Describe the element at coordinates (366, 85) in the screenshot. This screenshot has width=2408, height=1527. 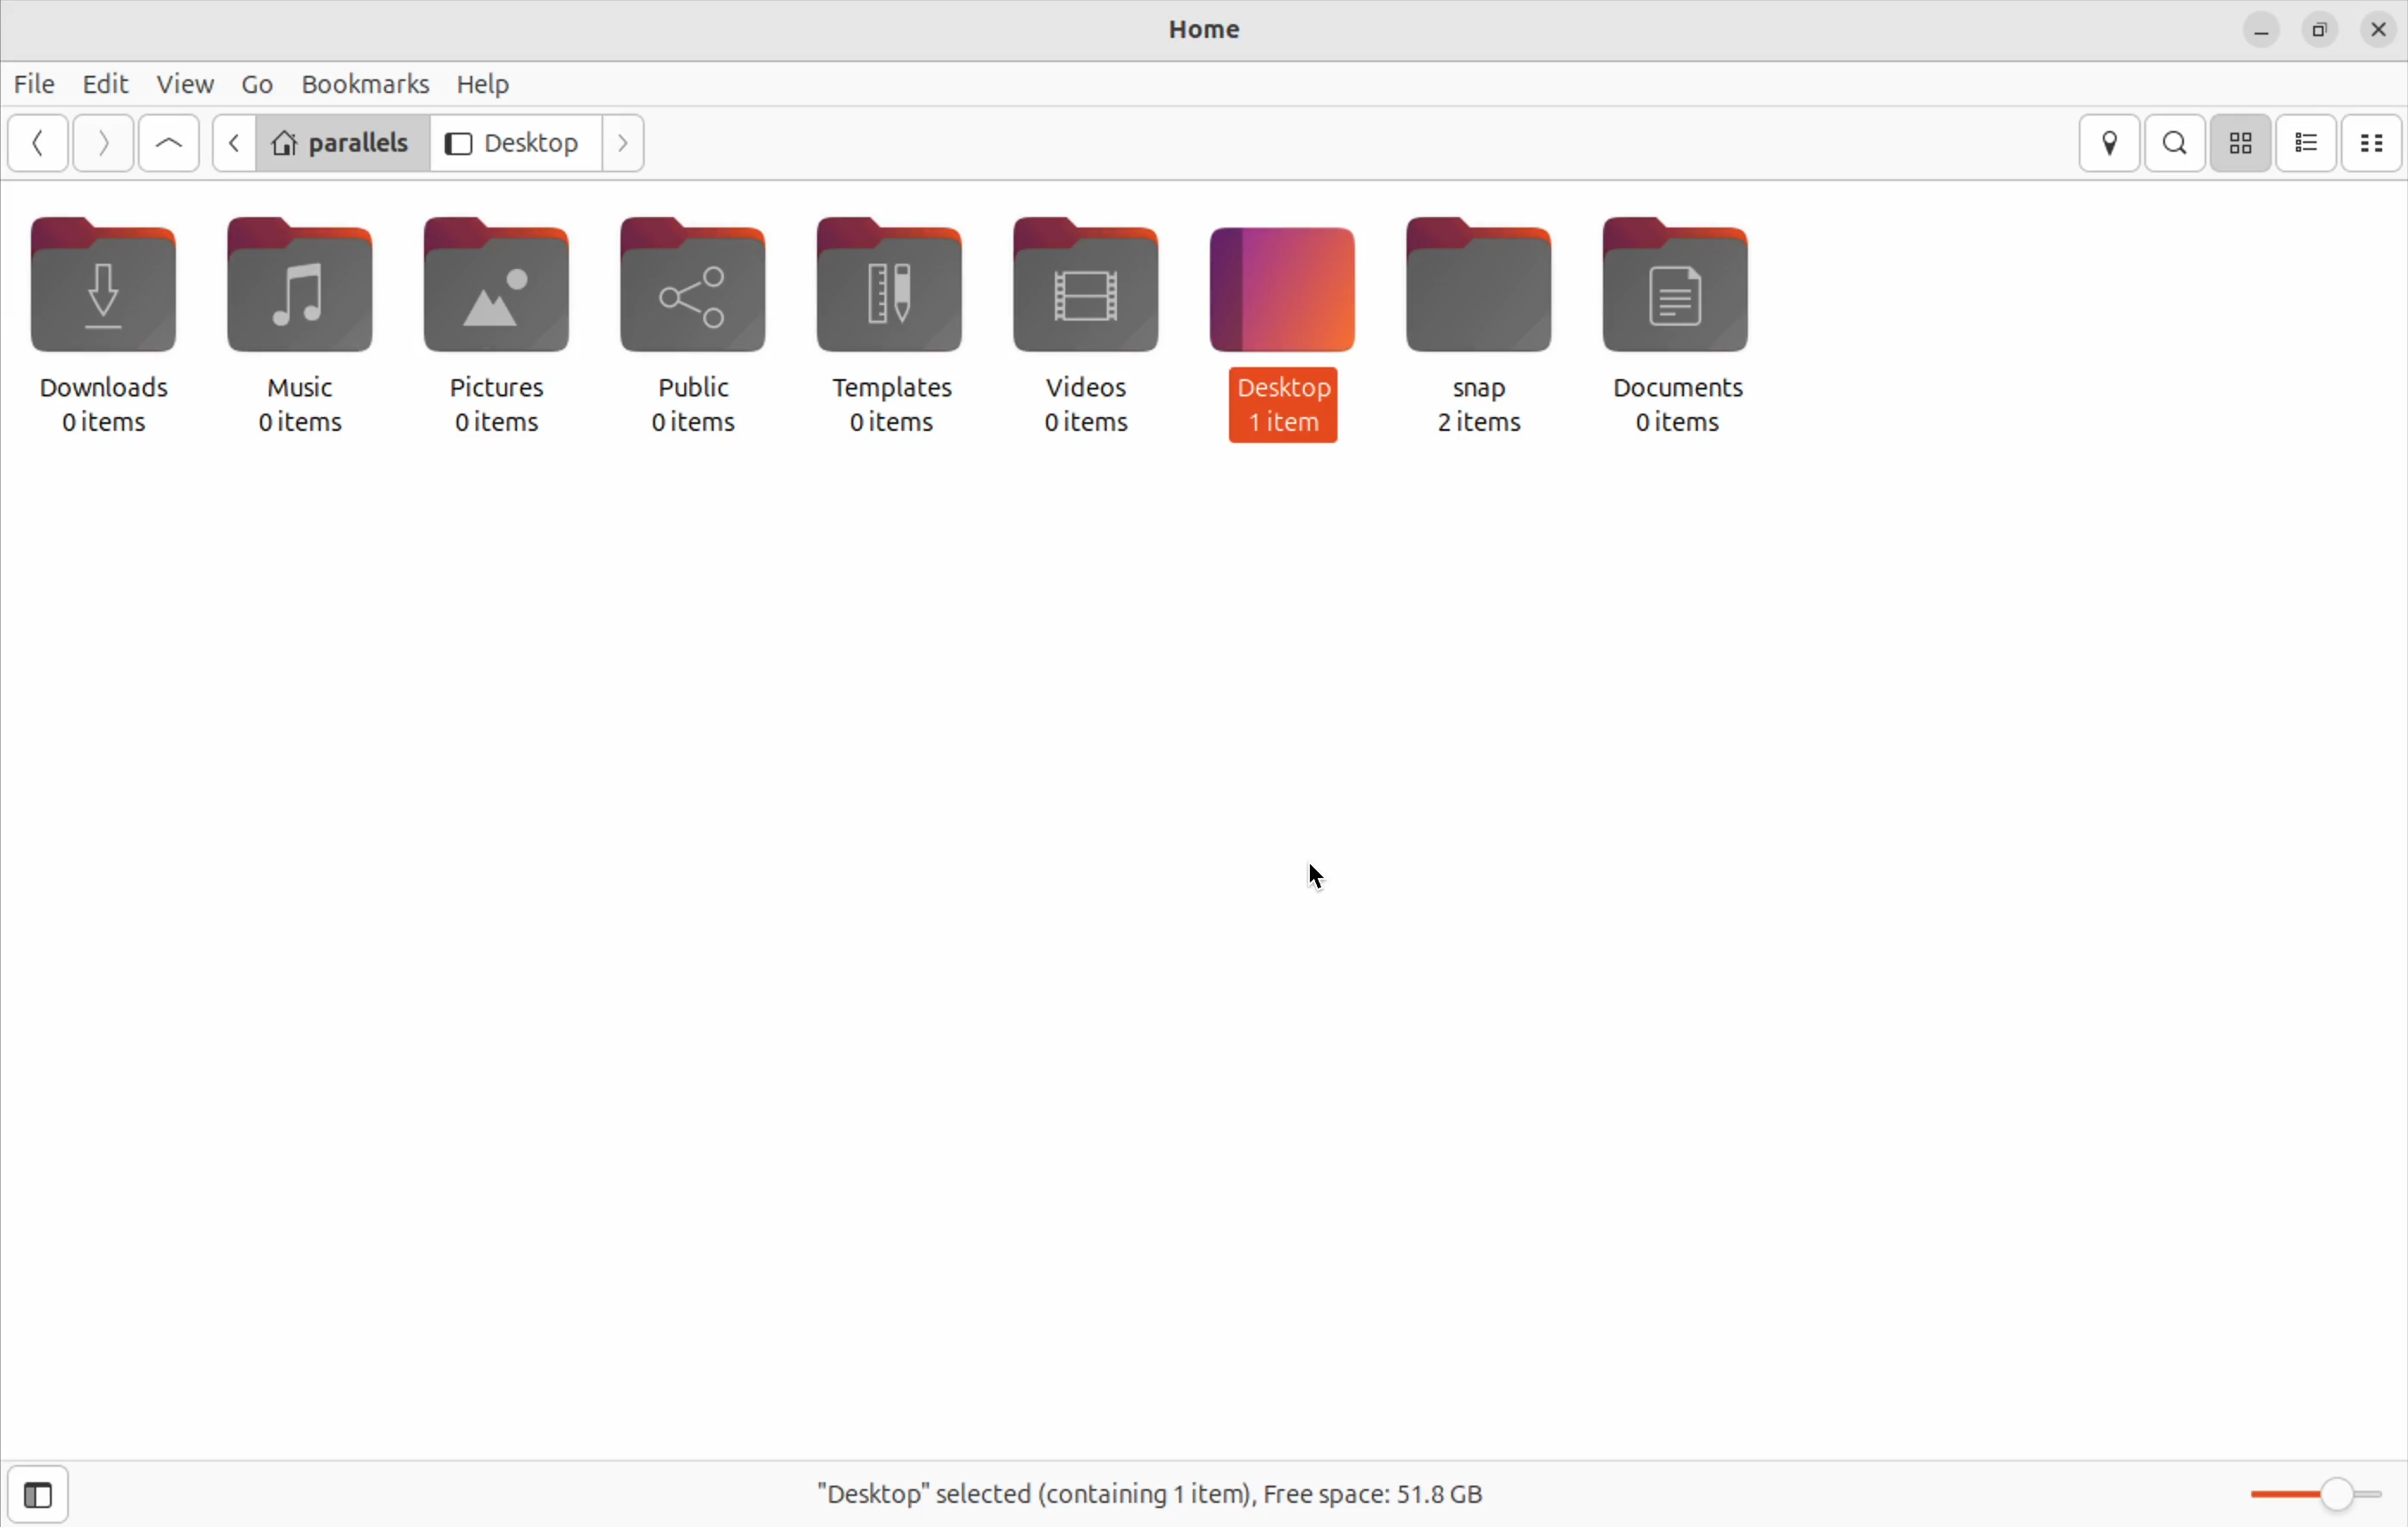
I see `bookmarks` at that location.